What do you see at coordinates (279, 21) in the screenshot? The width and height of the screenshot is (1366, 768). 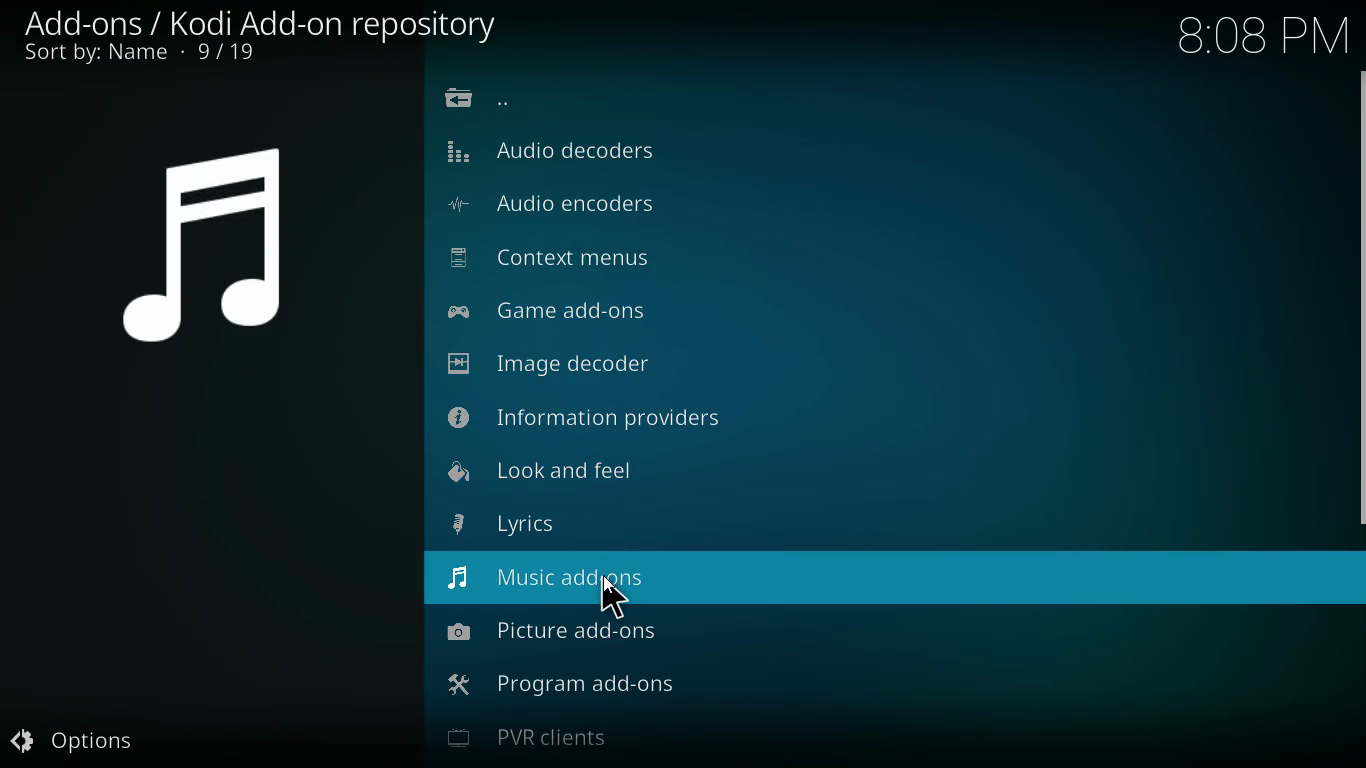 I see `add-ons / add-on browser` at bounding box center [279, 21].